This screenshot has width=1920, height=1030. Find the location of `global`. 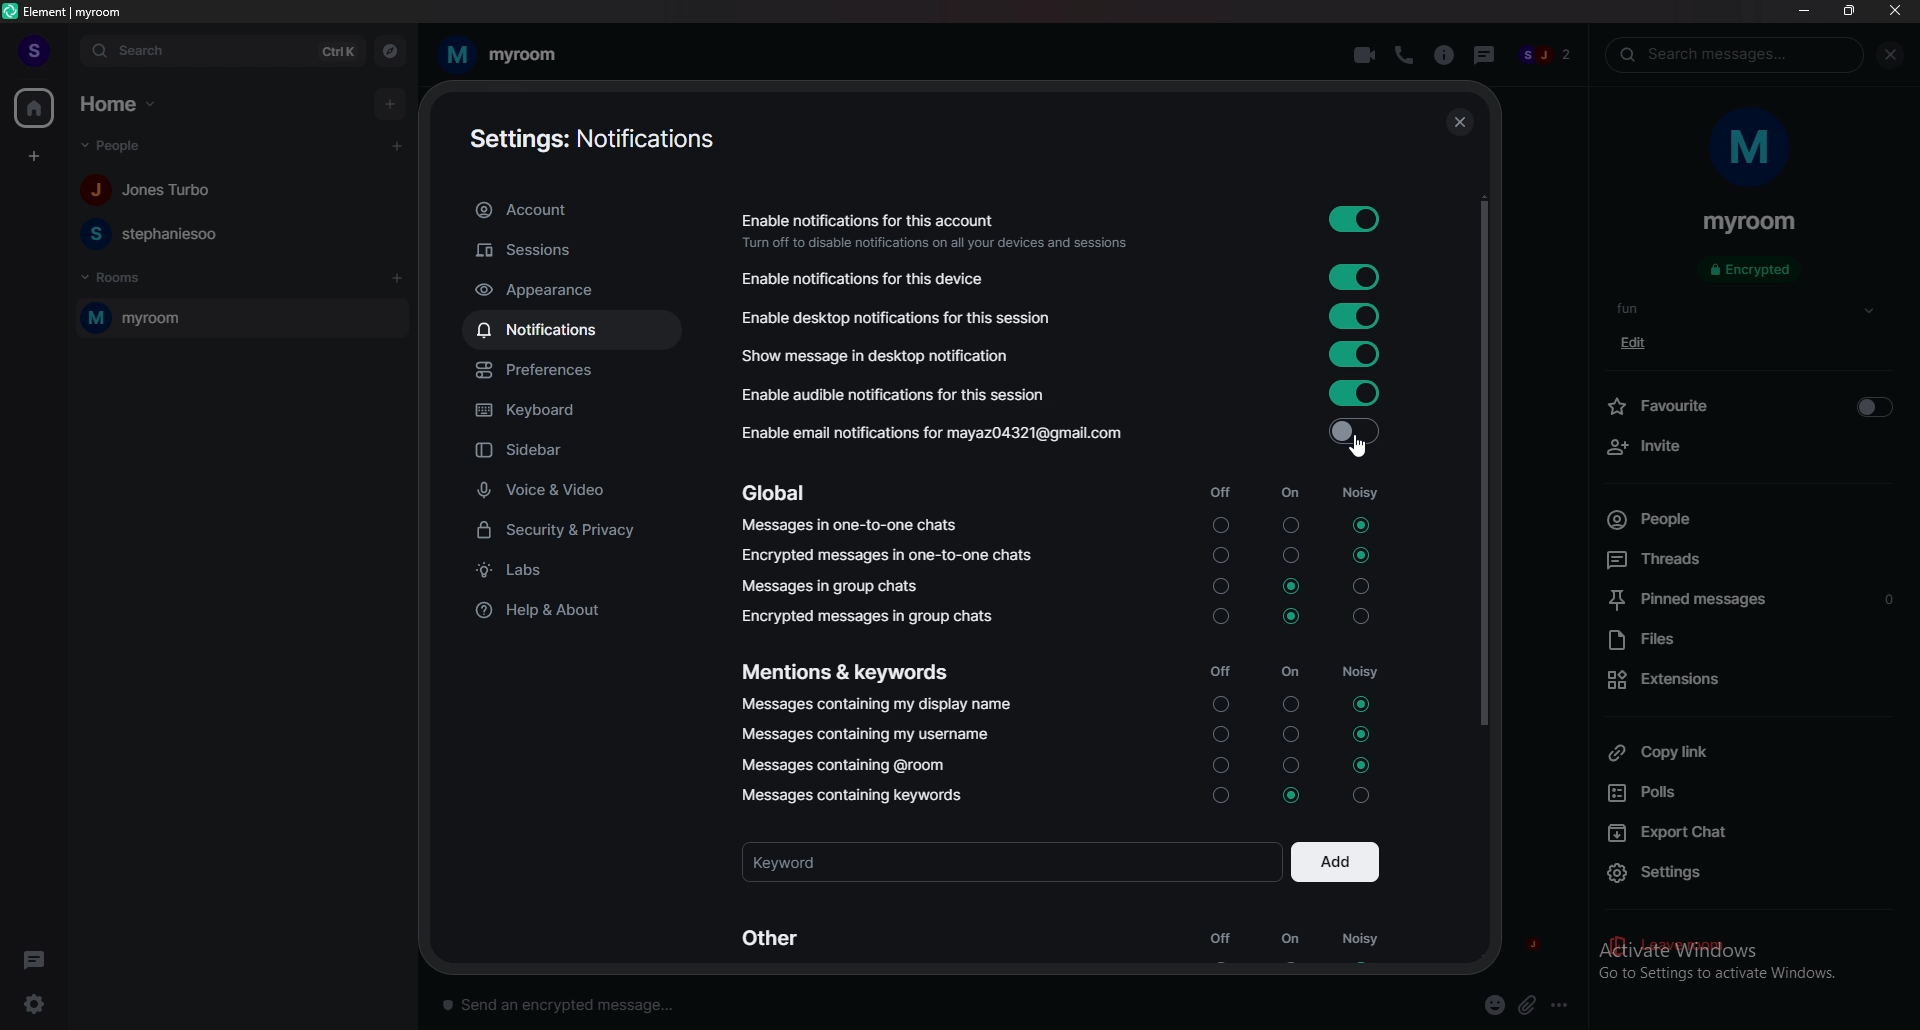

global is located at coordinates (780, 493).